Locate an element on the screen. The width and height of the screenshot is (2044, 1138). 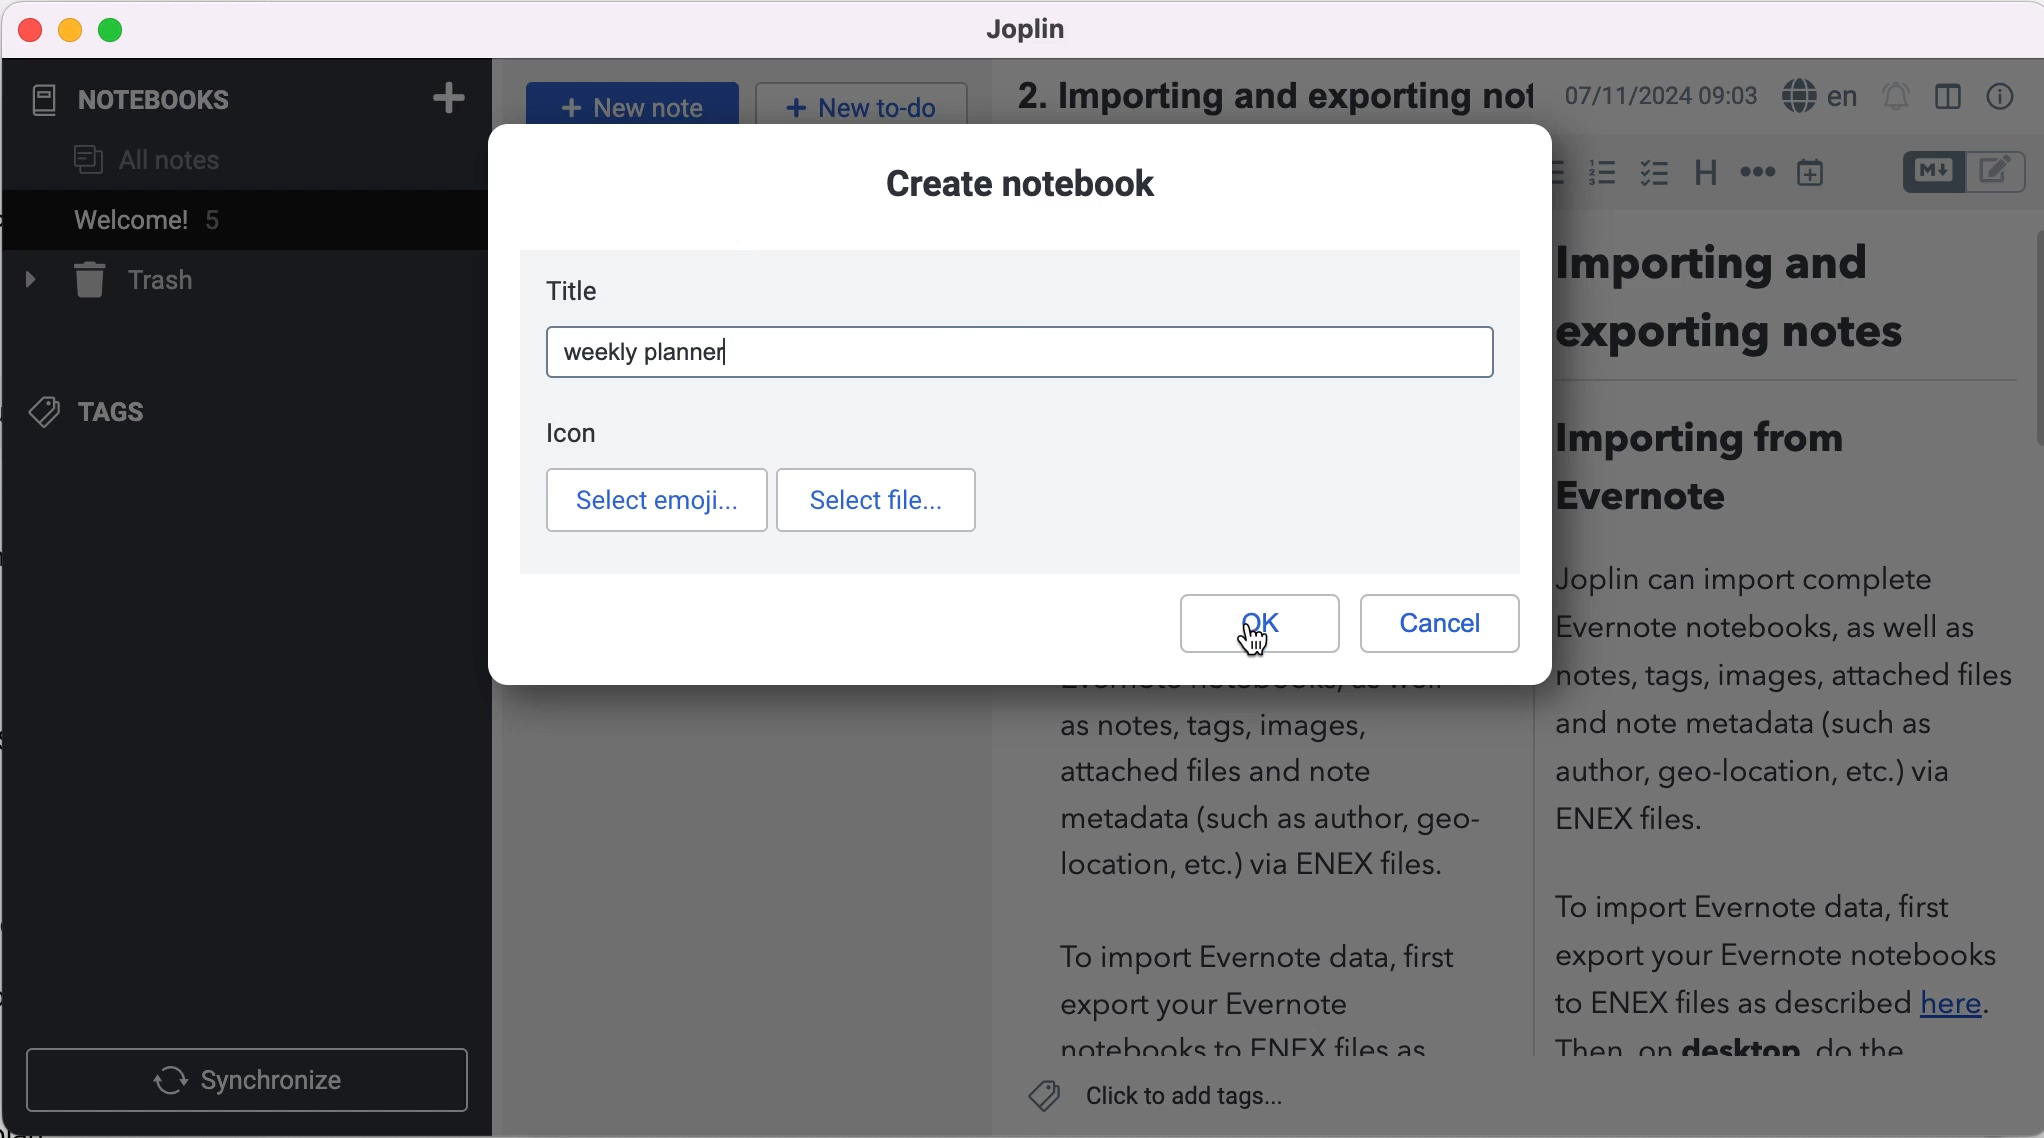
synchronize is located at coordinates (252, 1079).